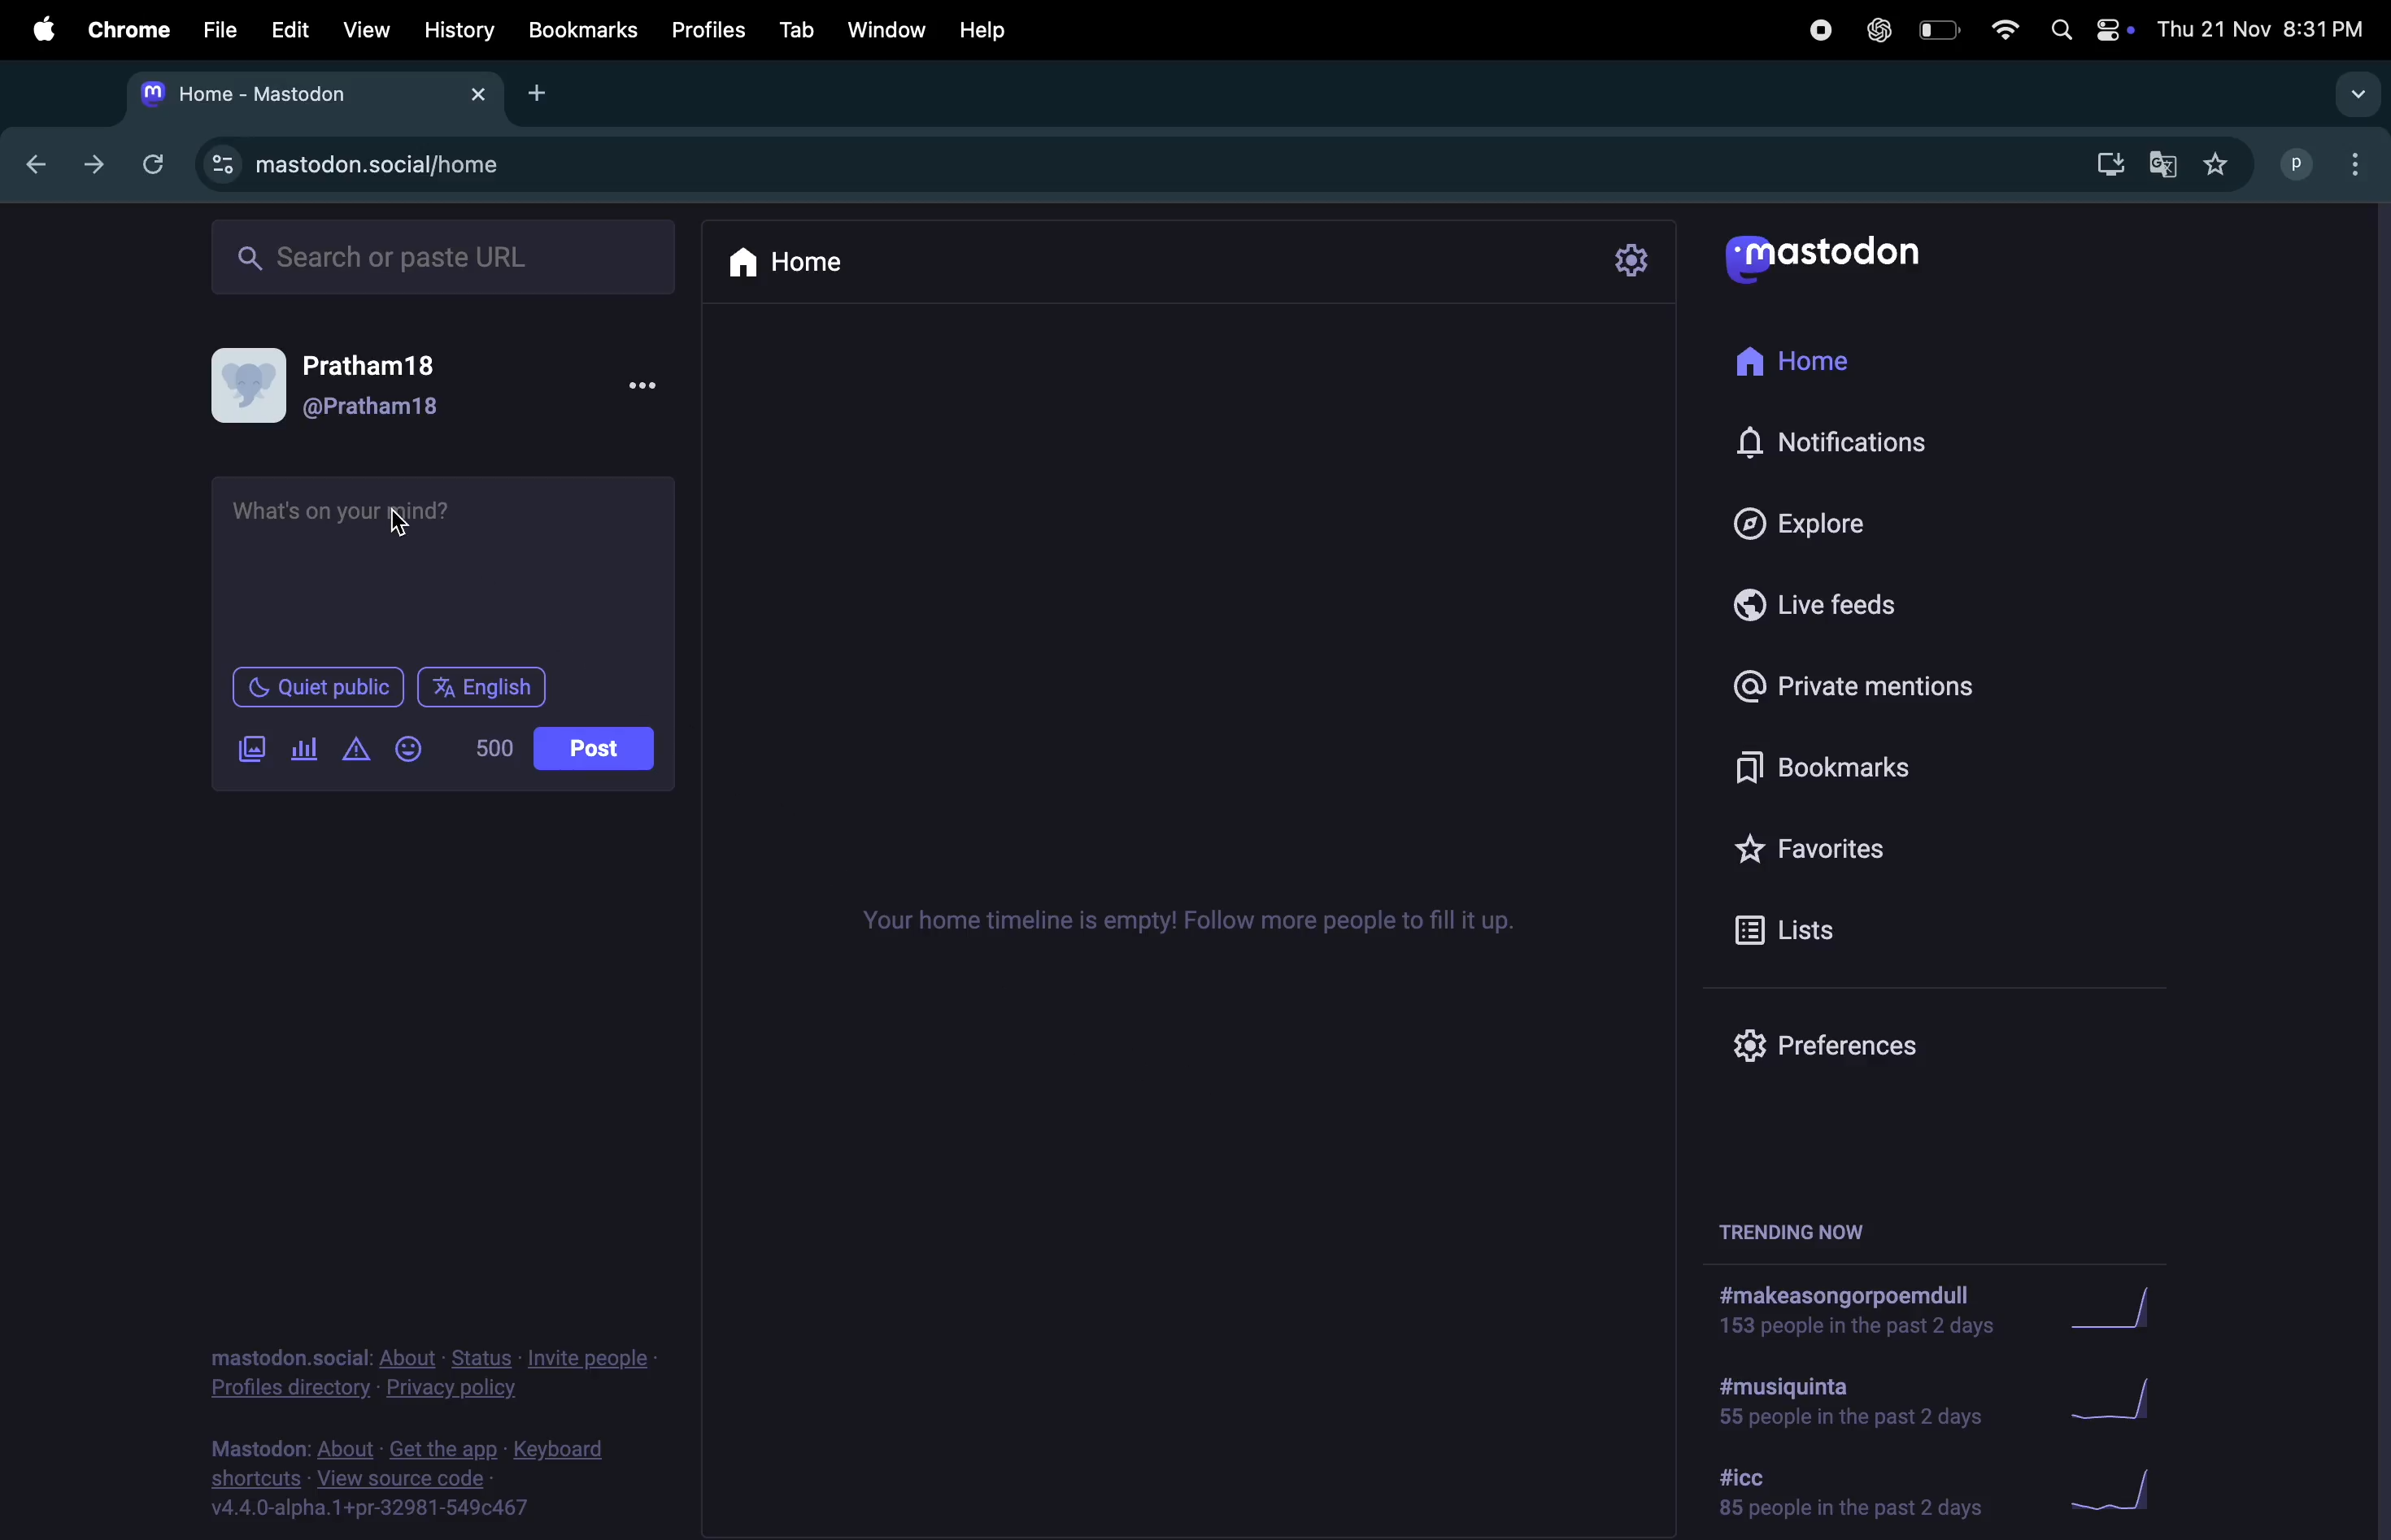 The height and width of the screenshot is (1540, 2391). What do you see at coordinates (1849, 1490) in the screenshot?
I see `hashtag` at bounding box center [1849, 1490].